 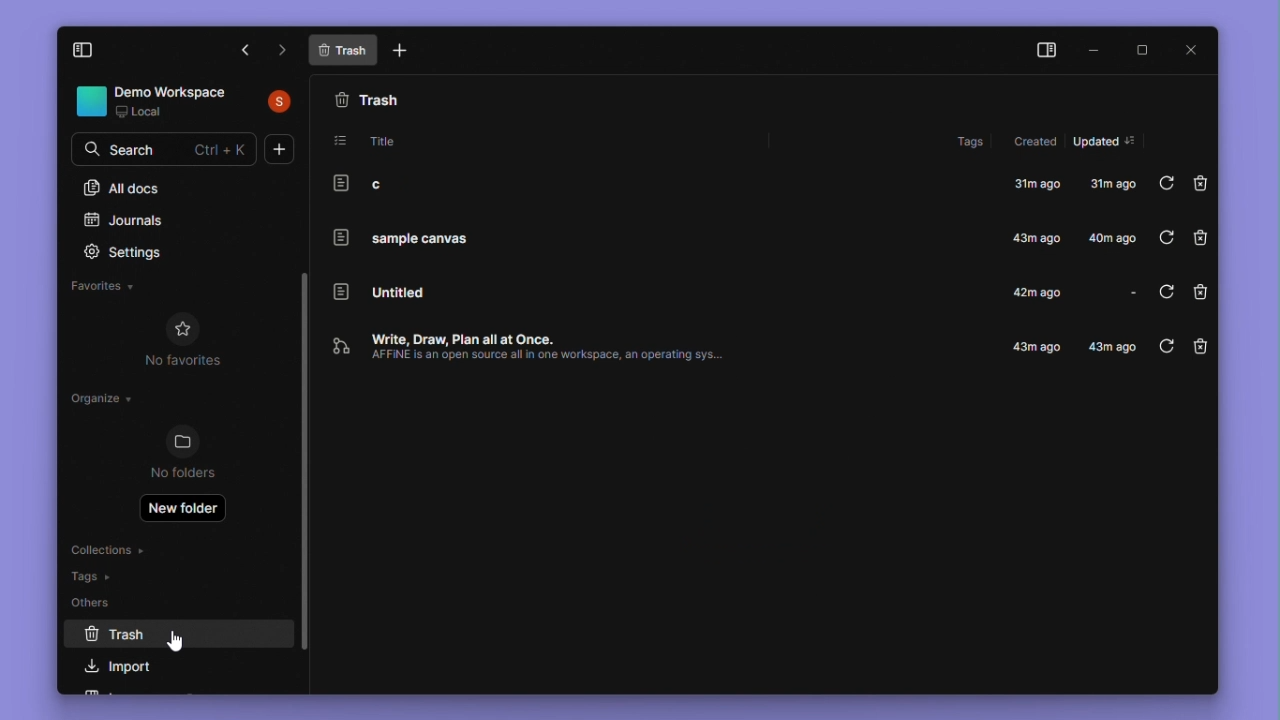 I want to click on Collections, so click(x=112, y=548).